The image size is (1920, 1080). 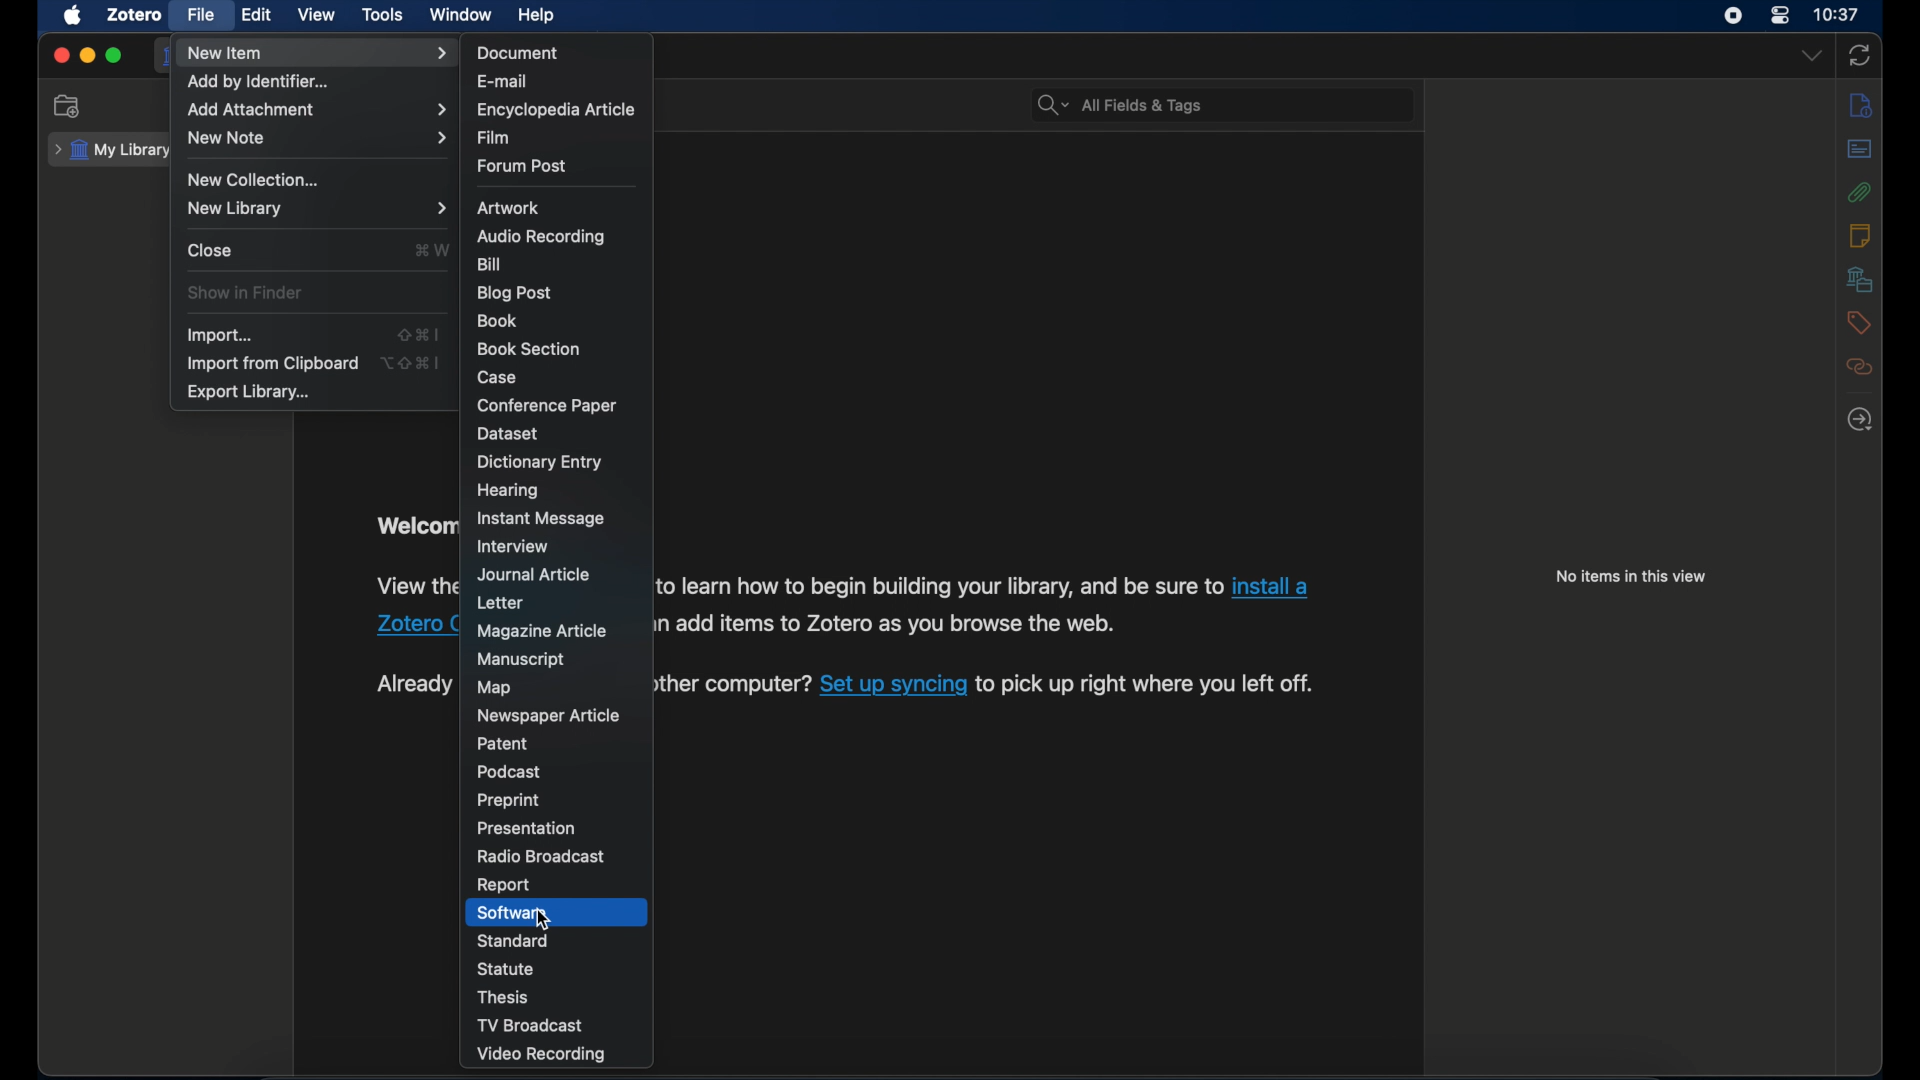 What do you see at coordinates (498, 377) in the screenshot?
I see `case` at bounding box center [498, 377].